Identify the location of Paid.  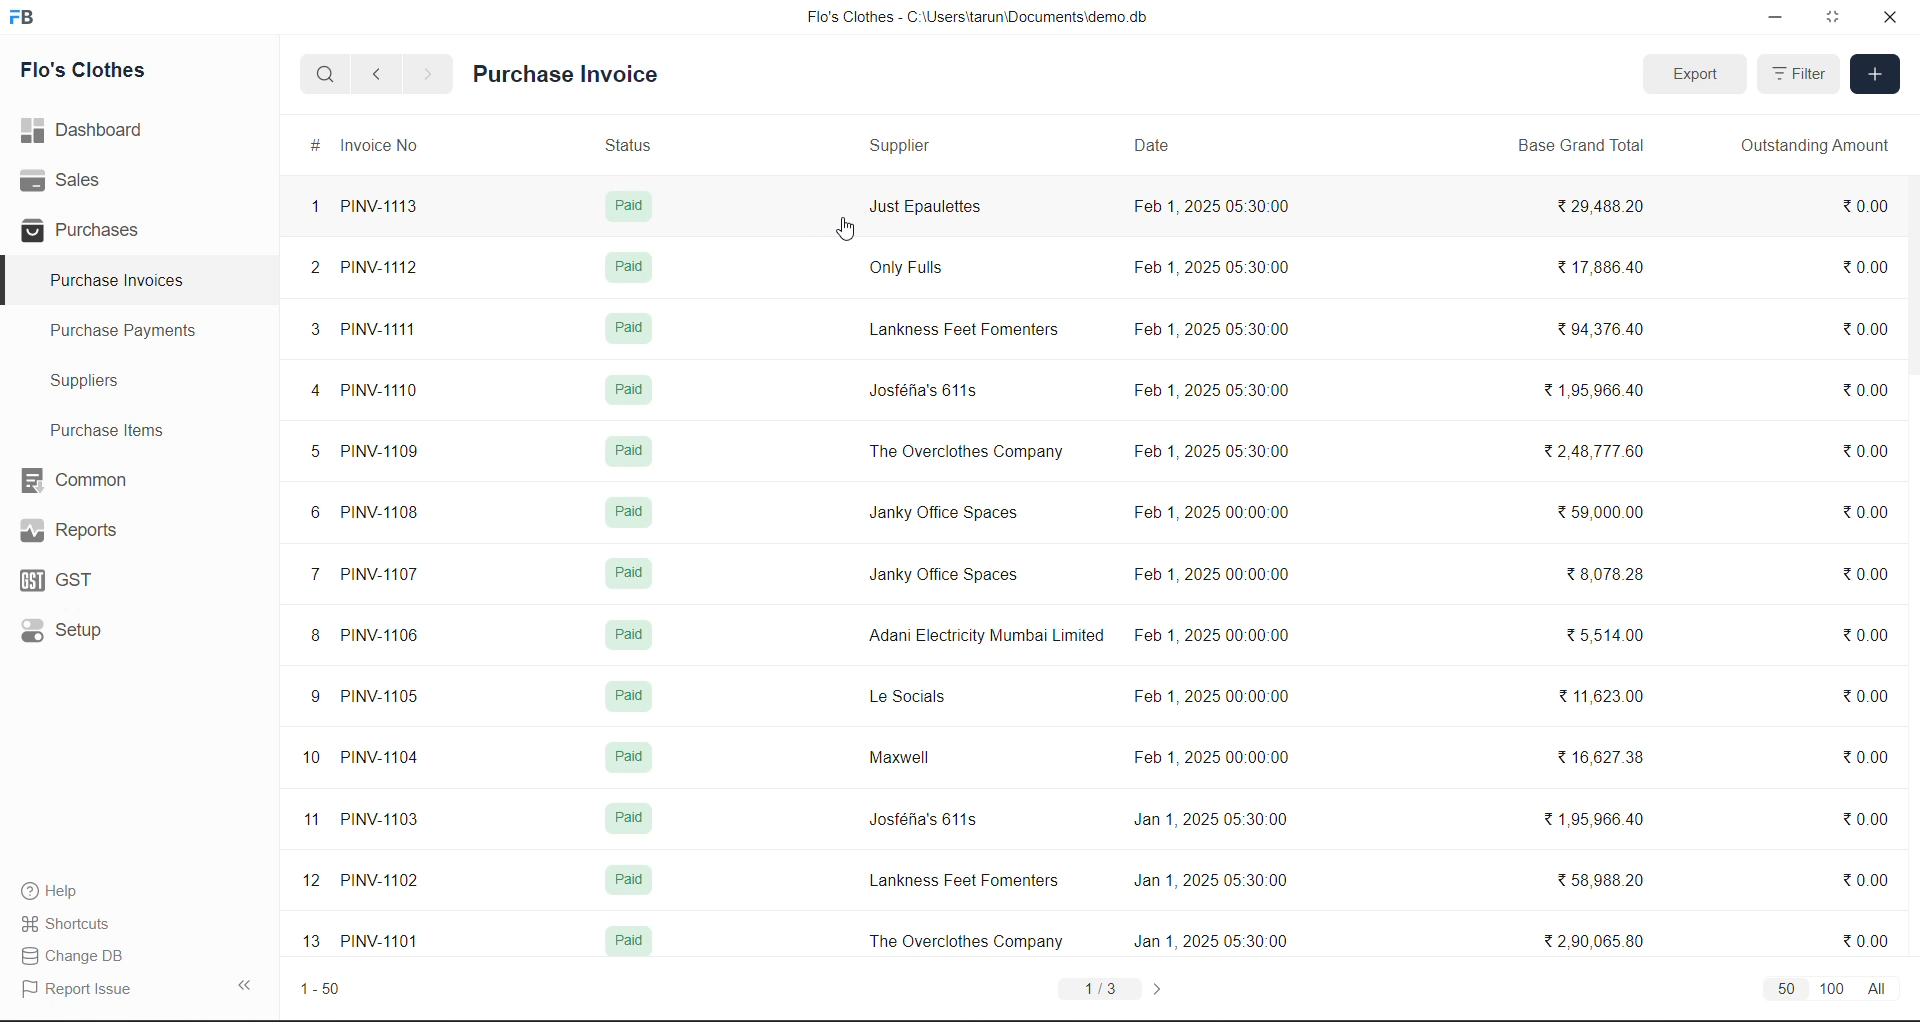
(633, 752).